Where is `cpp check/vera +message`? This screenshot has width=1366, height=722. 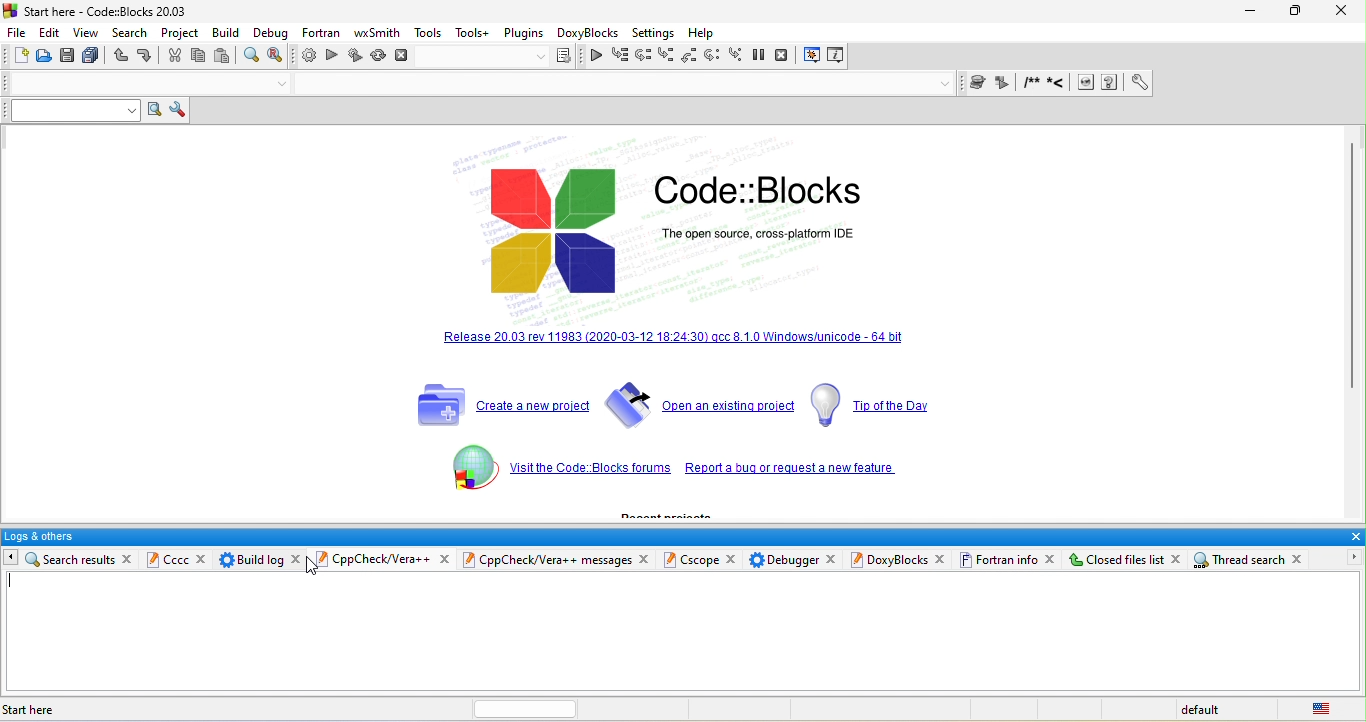 cpp check/vera +message is located at coordinates (546, 560).